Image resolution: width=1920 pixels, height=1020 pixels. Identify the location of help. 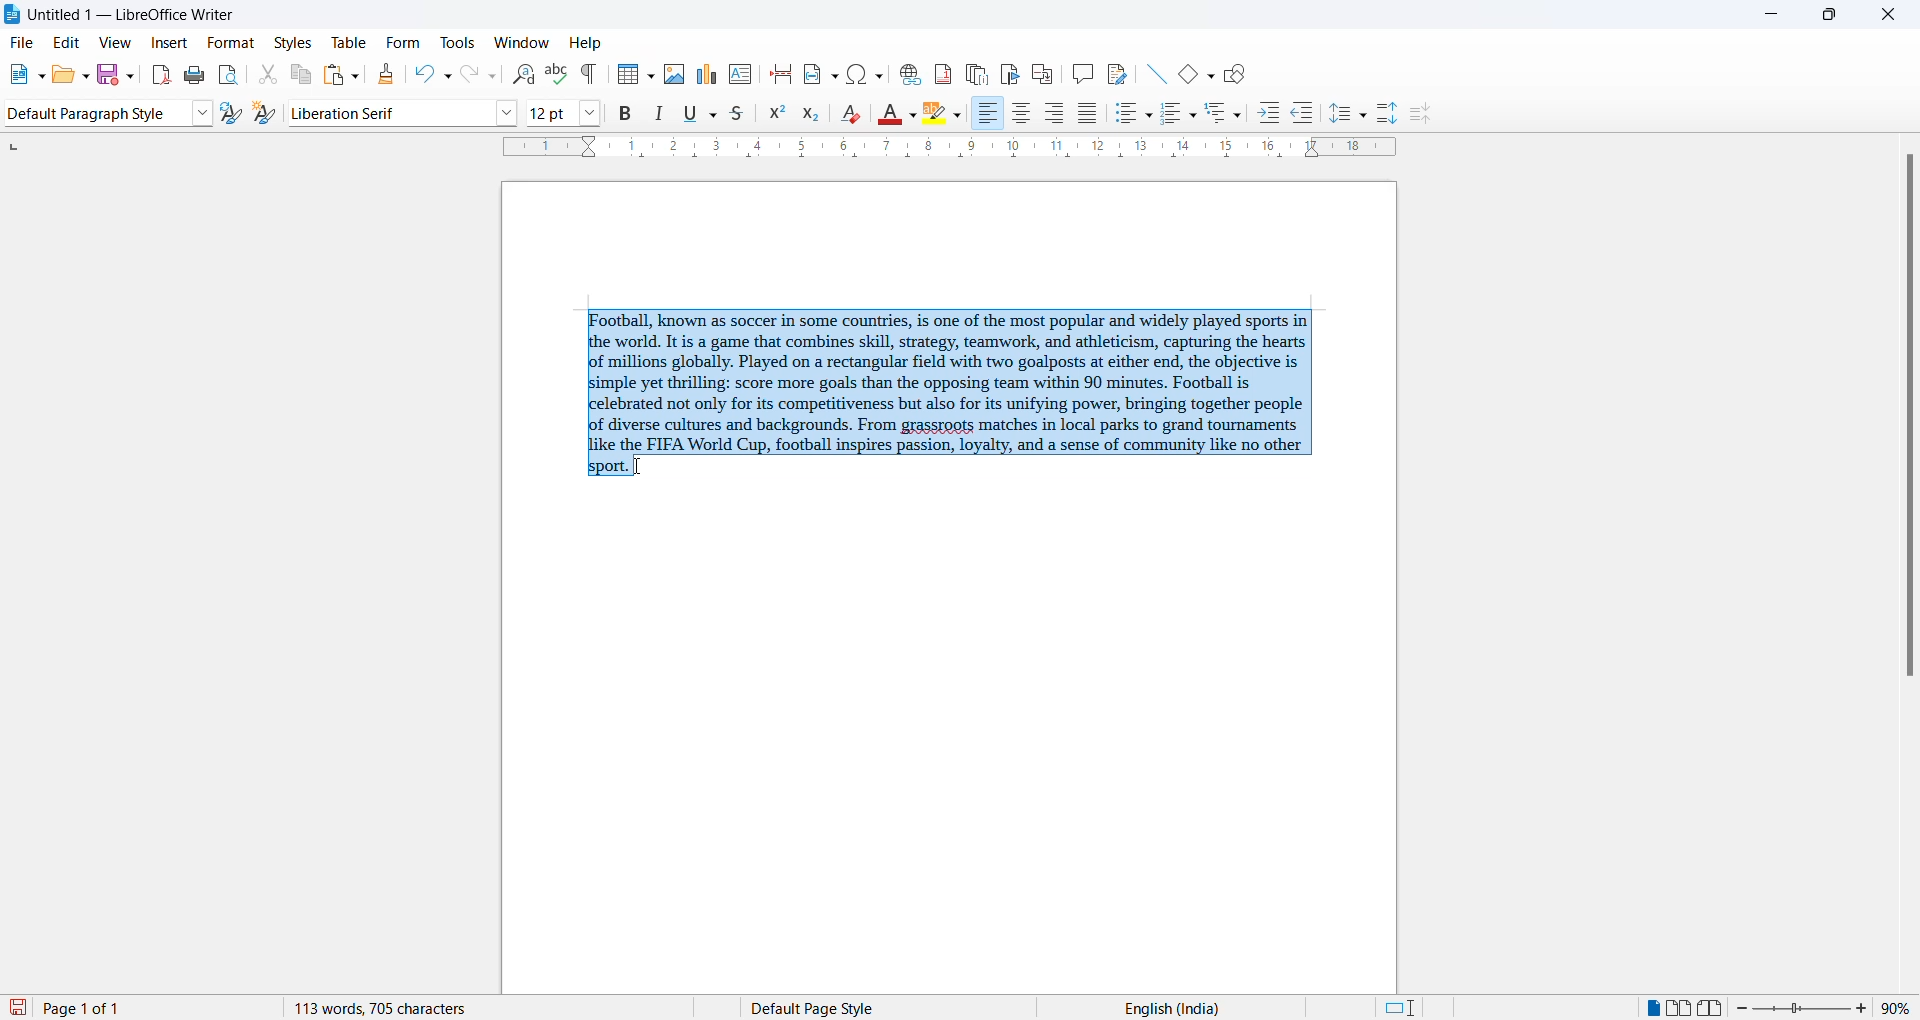
(585, 42).